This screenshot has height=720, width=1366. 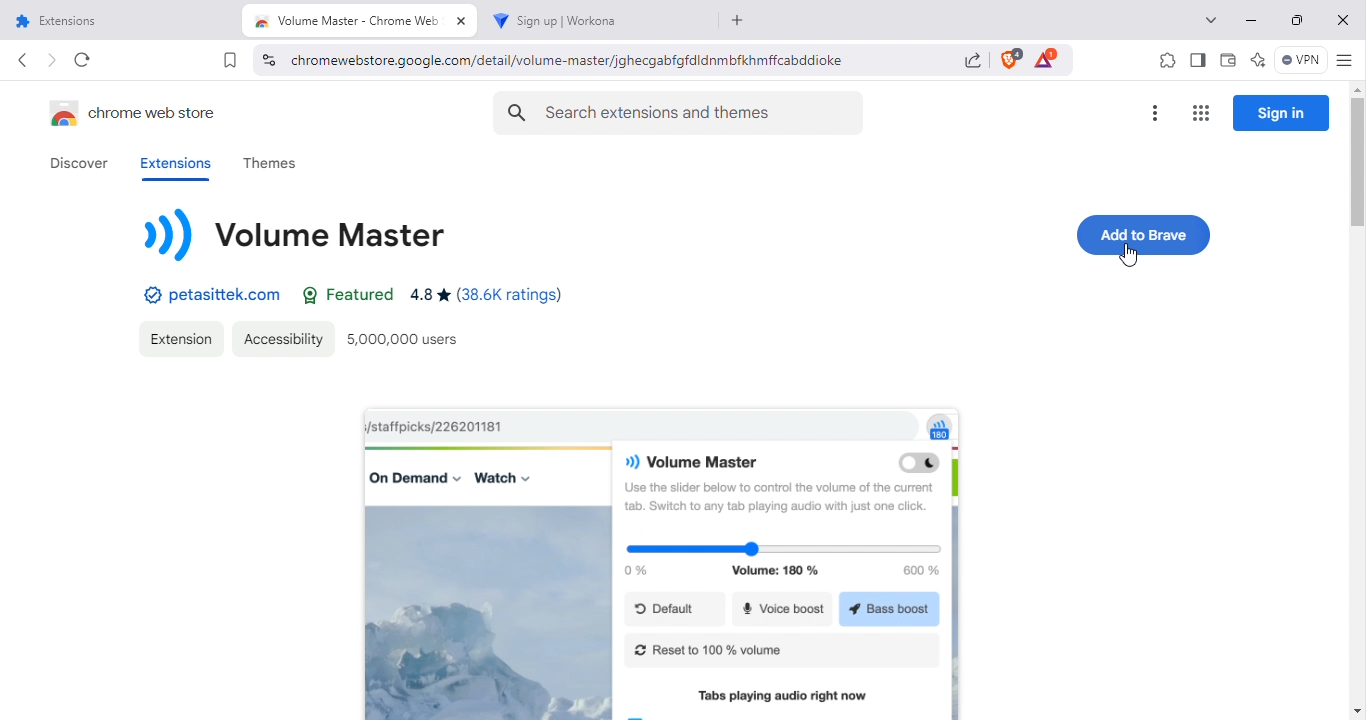 What do you see at coordinates (1344, 61) in the screenshot?
I see `Customize and control Brave` at bounding box center [1344, 61].